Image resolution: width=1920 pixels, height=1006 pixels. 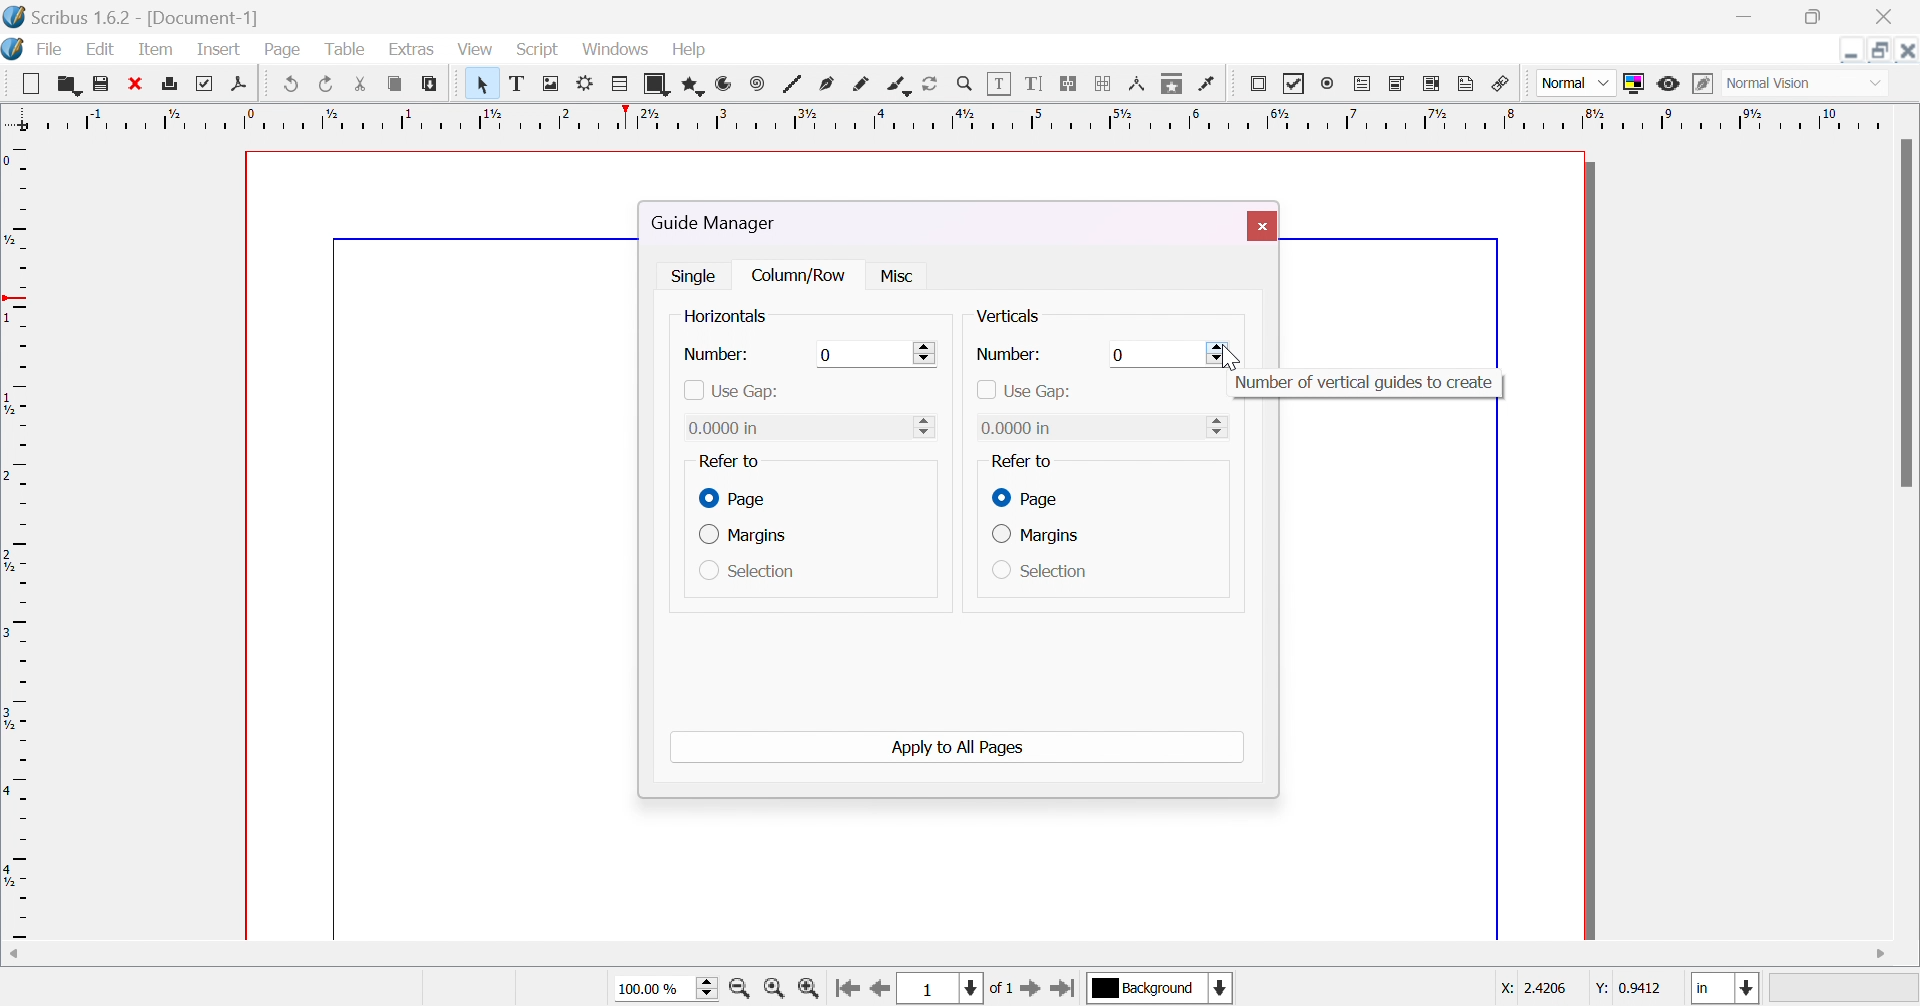 I want to click on , so click(x=924, y=425).